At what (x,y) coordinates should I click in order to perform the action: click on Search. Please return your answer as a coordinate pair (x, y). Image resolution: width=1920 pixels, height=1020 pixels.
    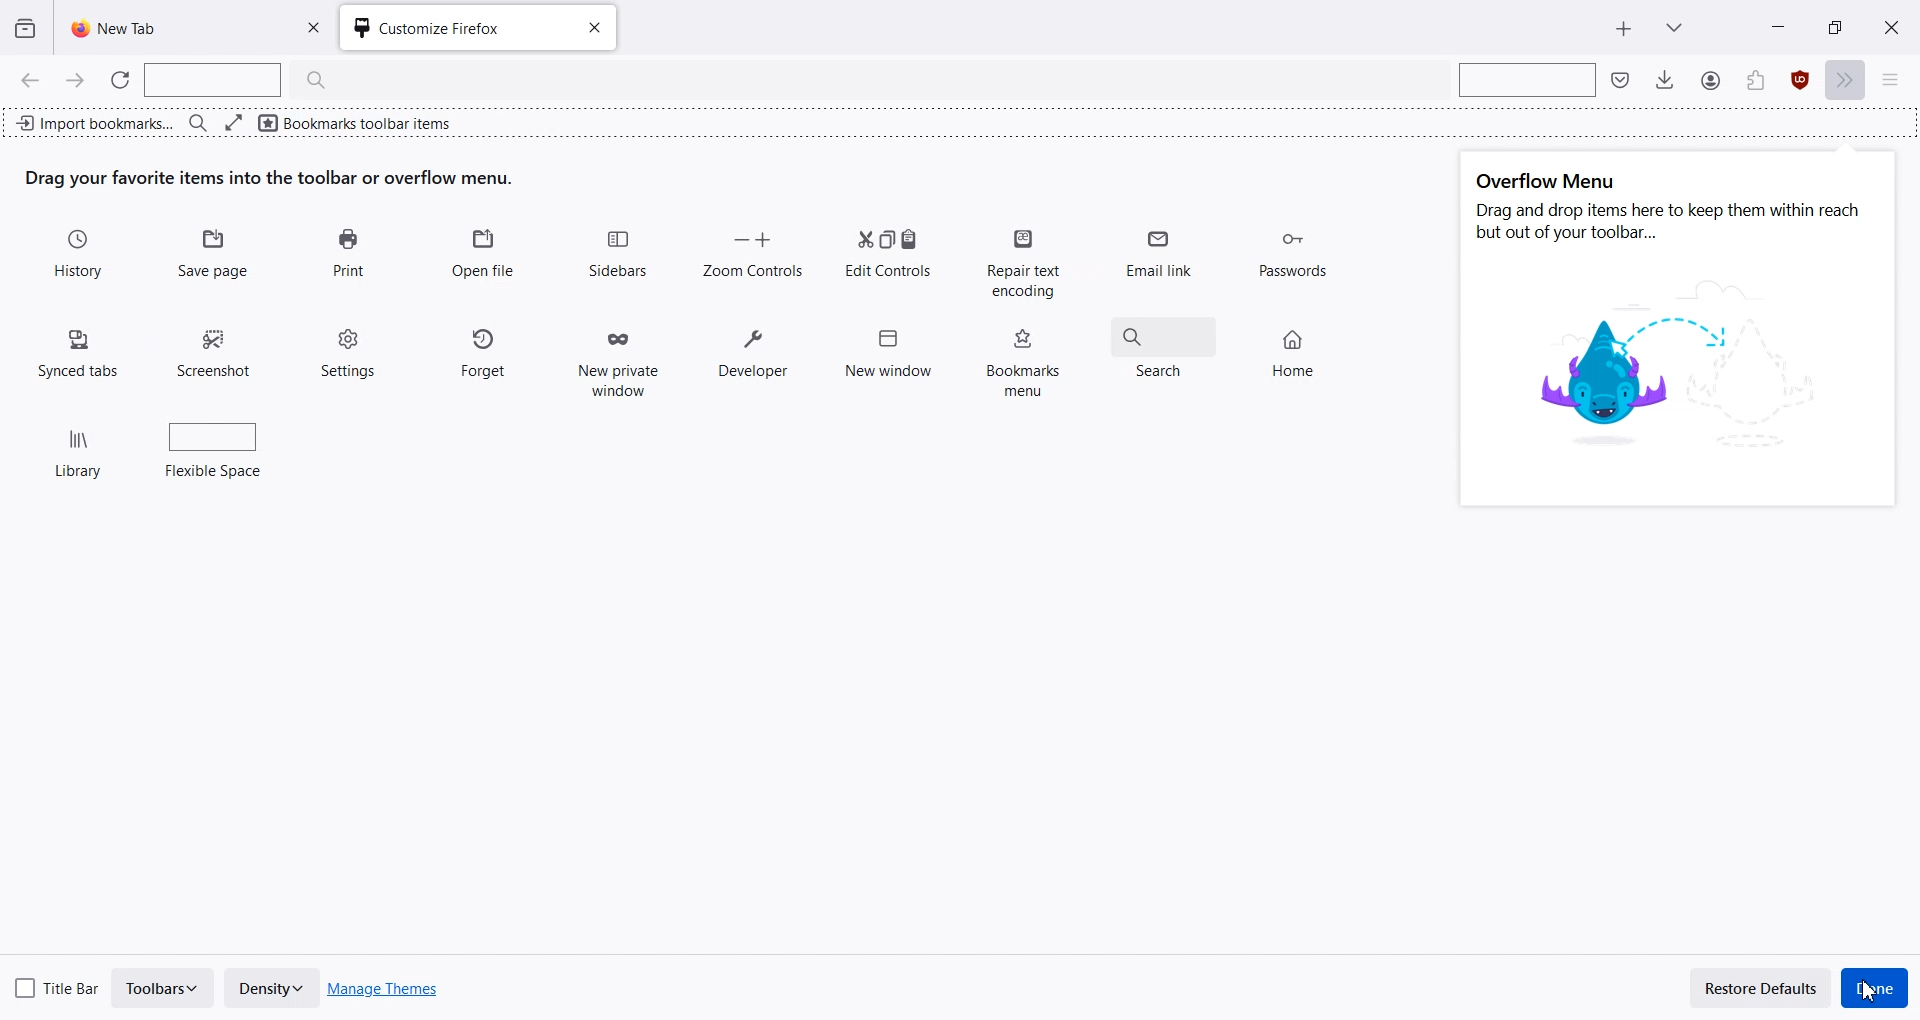
    Looking at the image, I should click on (1161, 352).